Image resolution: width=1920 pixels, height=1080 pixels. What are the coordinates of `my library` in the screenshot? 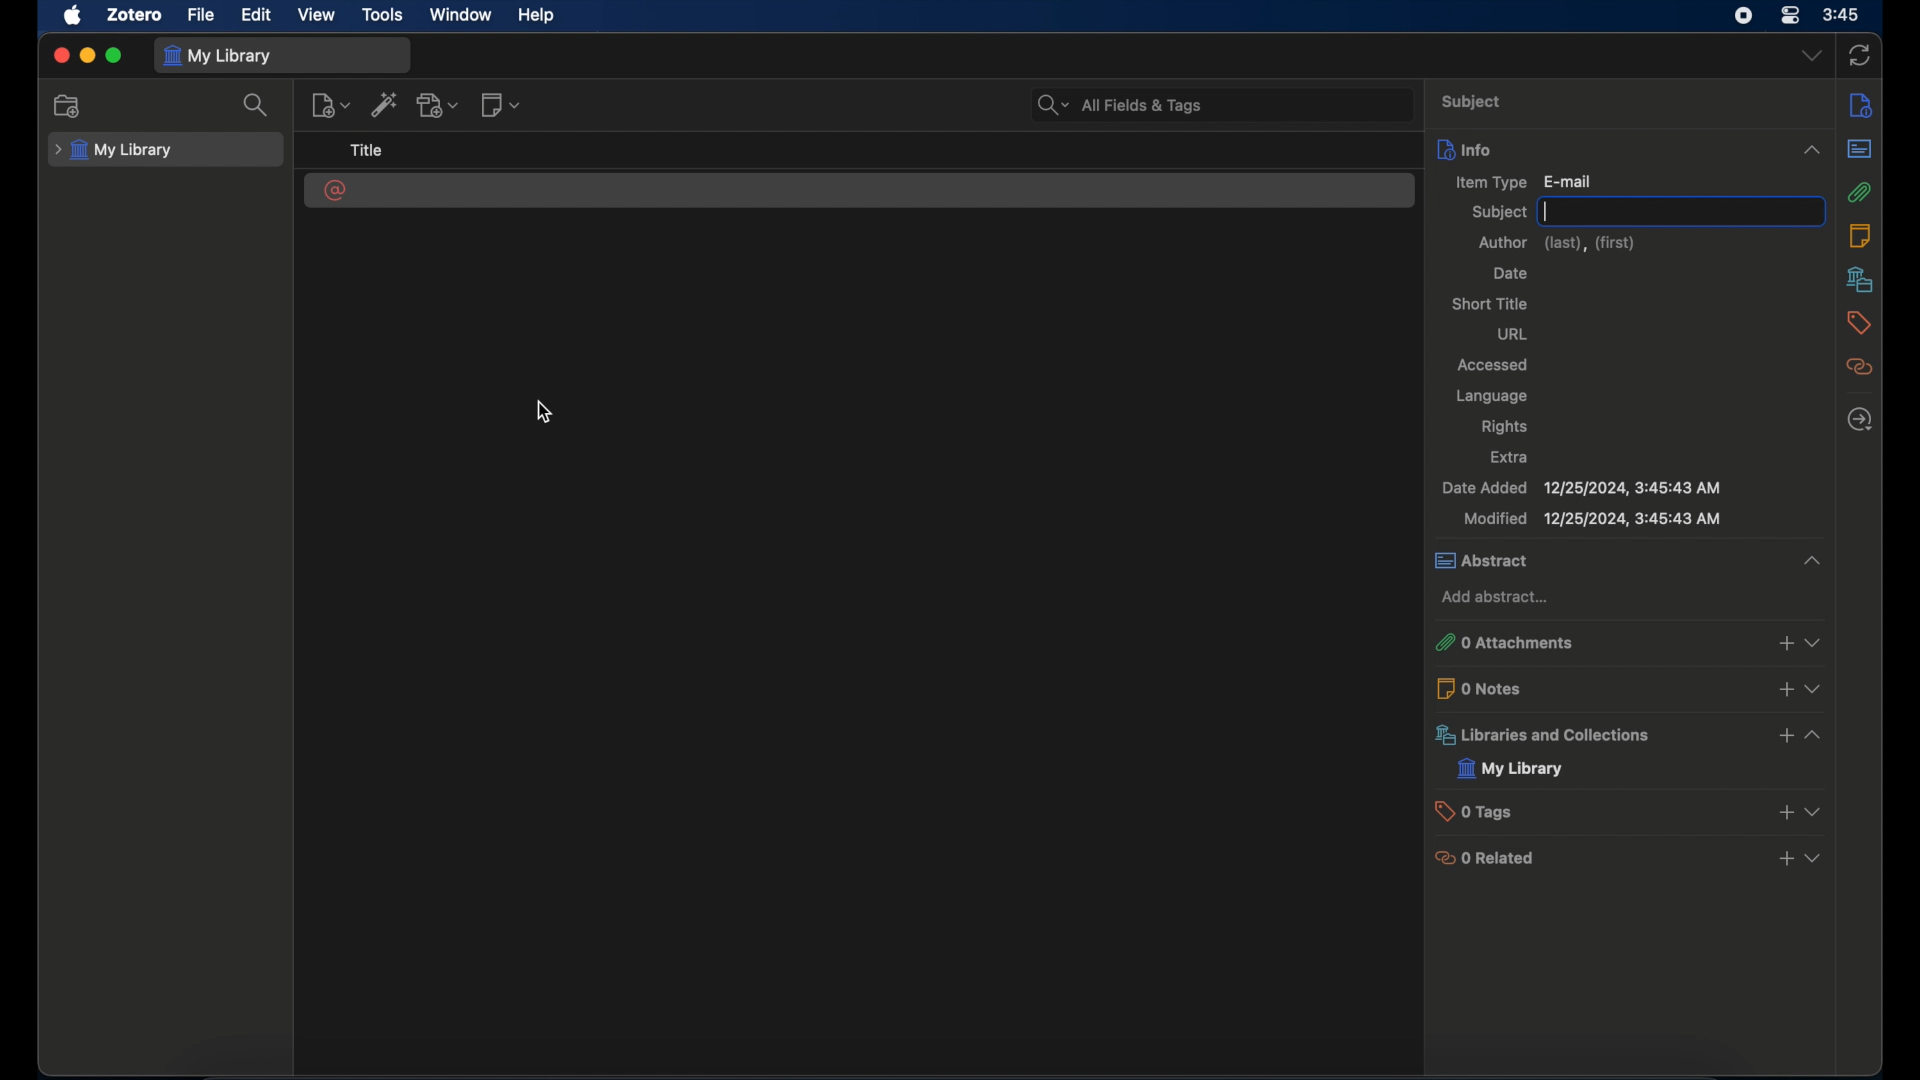 It's located at (221, 56).